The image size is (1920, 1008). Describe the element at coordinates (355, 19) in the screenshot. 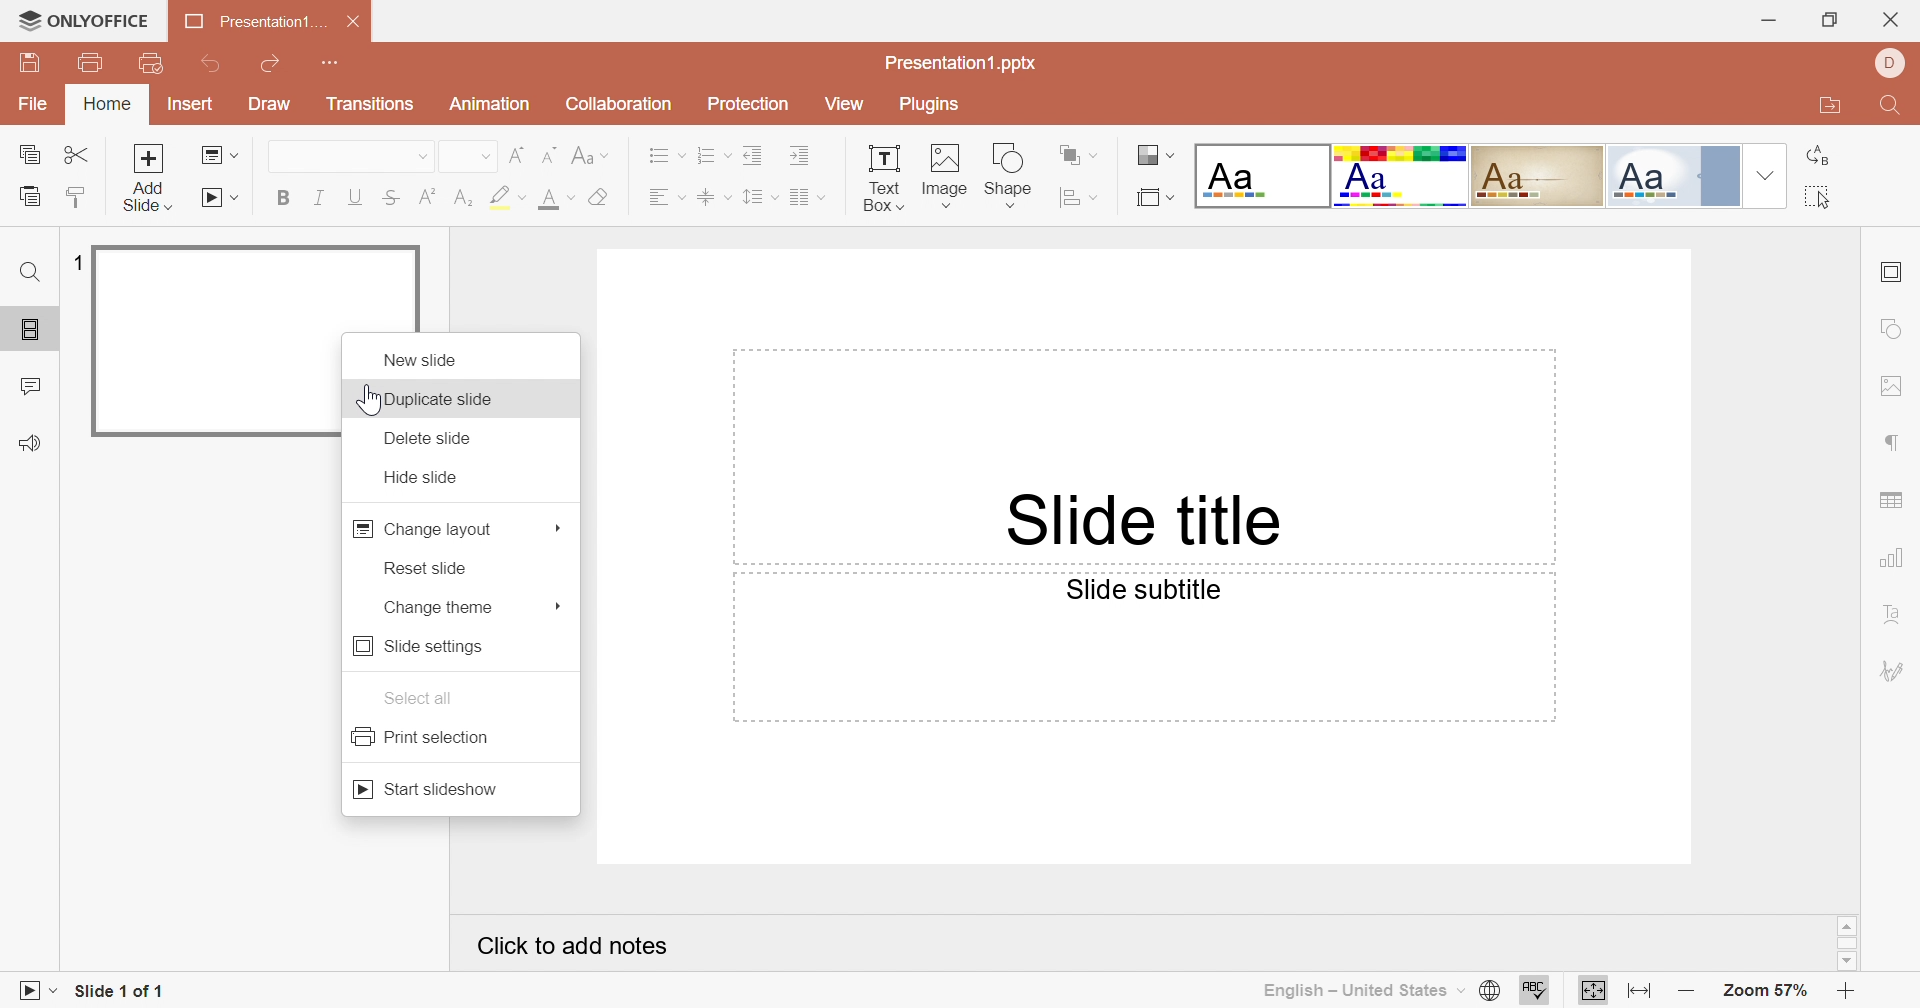

I see `Close` at that location.